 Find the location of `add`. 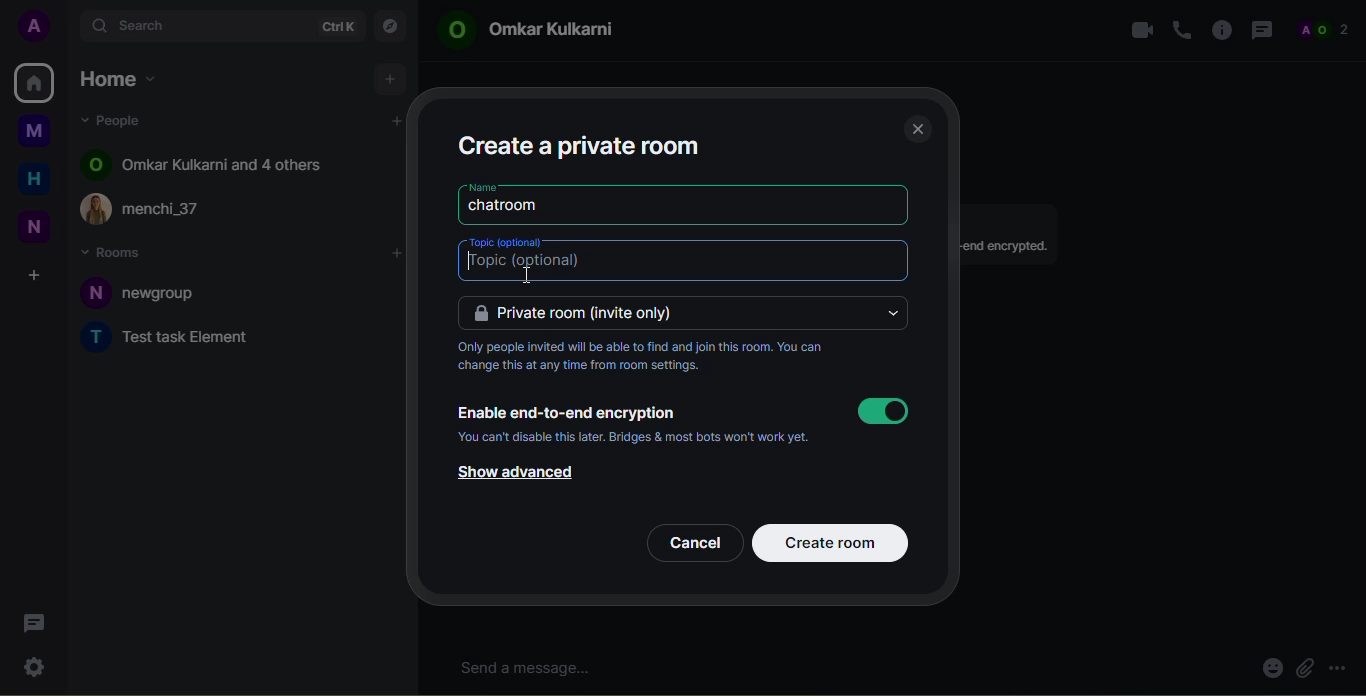

add is located at coordinates (397, 121).